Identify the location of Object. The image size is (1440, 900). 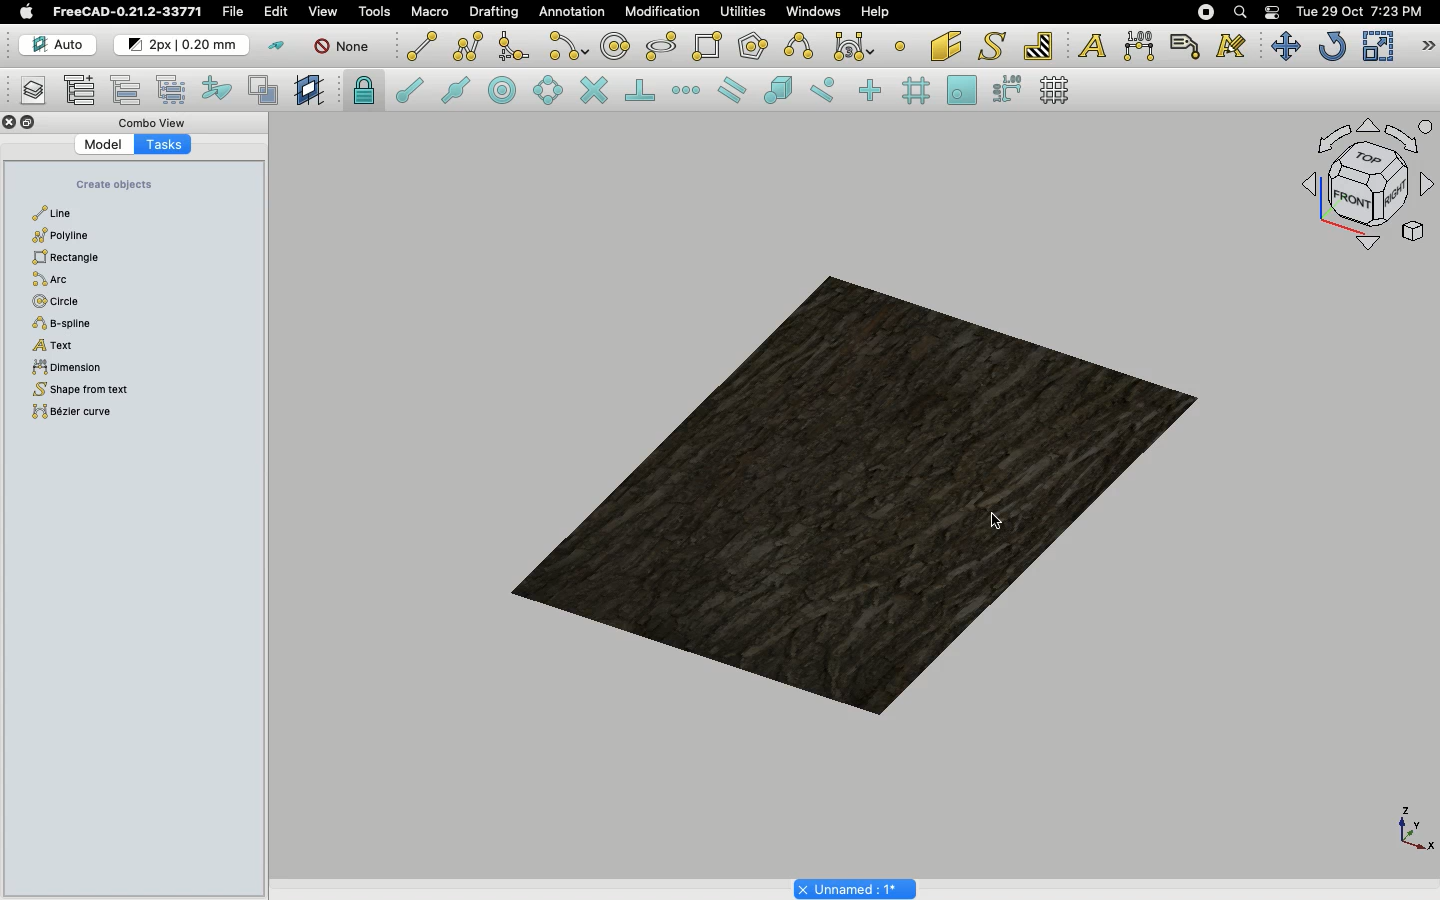
(833, 462).